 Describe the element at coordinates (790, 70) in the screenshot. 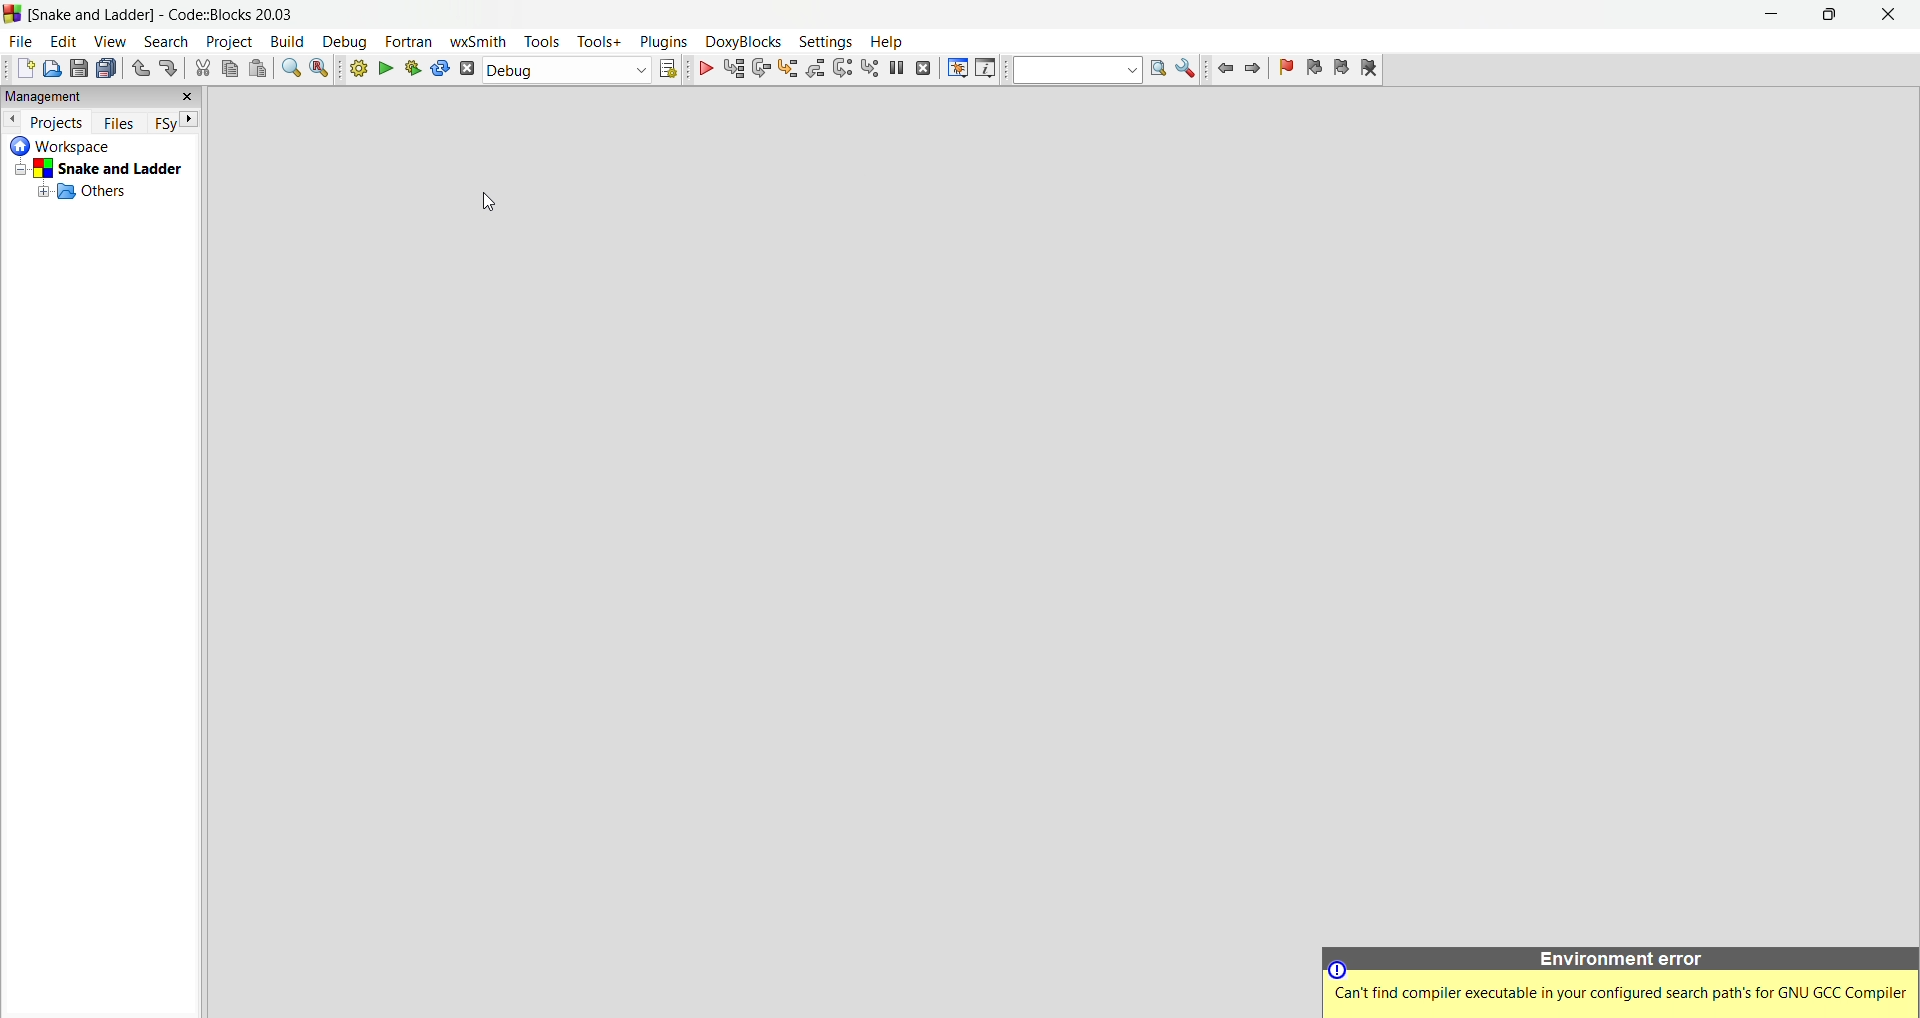

I see `step into` at that location.